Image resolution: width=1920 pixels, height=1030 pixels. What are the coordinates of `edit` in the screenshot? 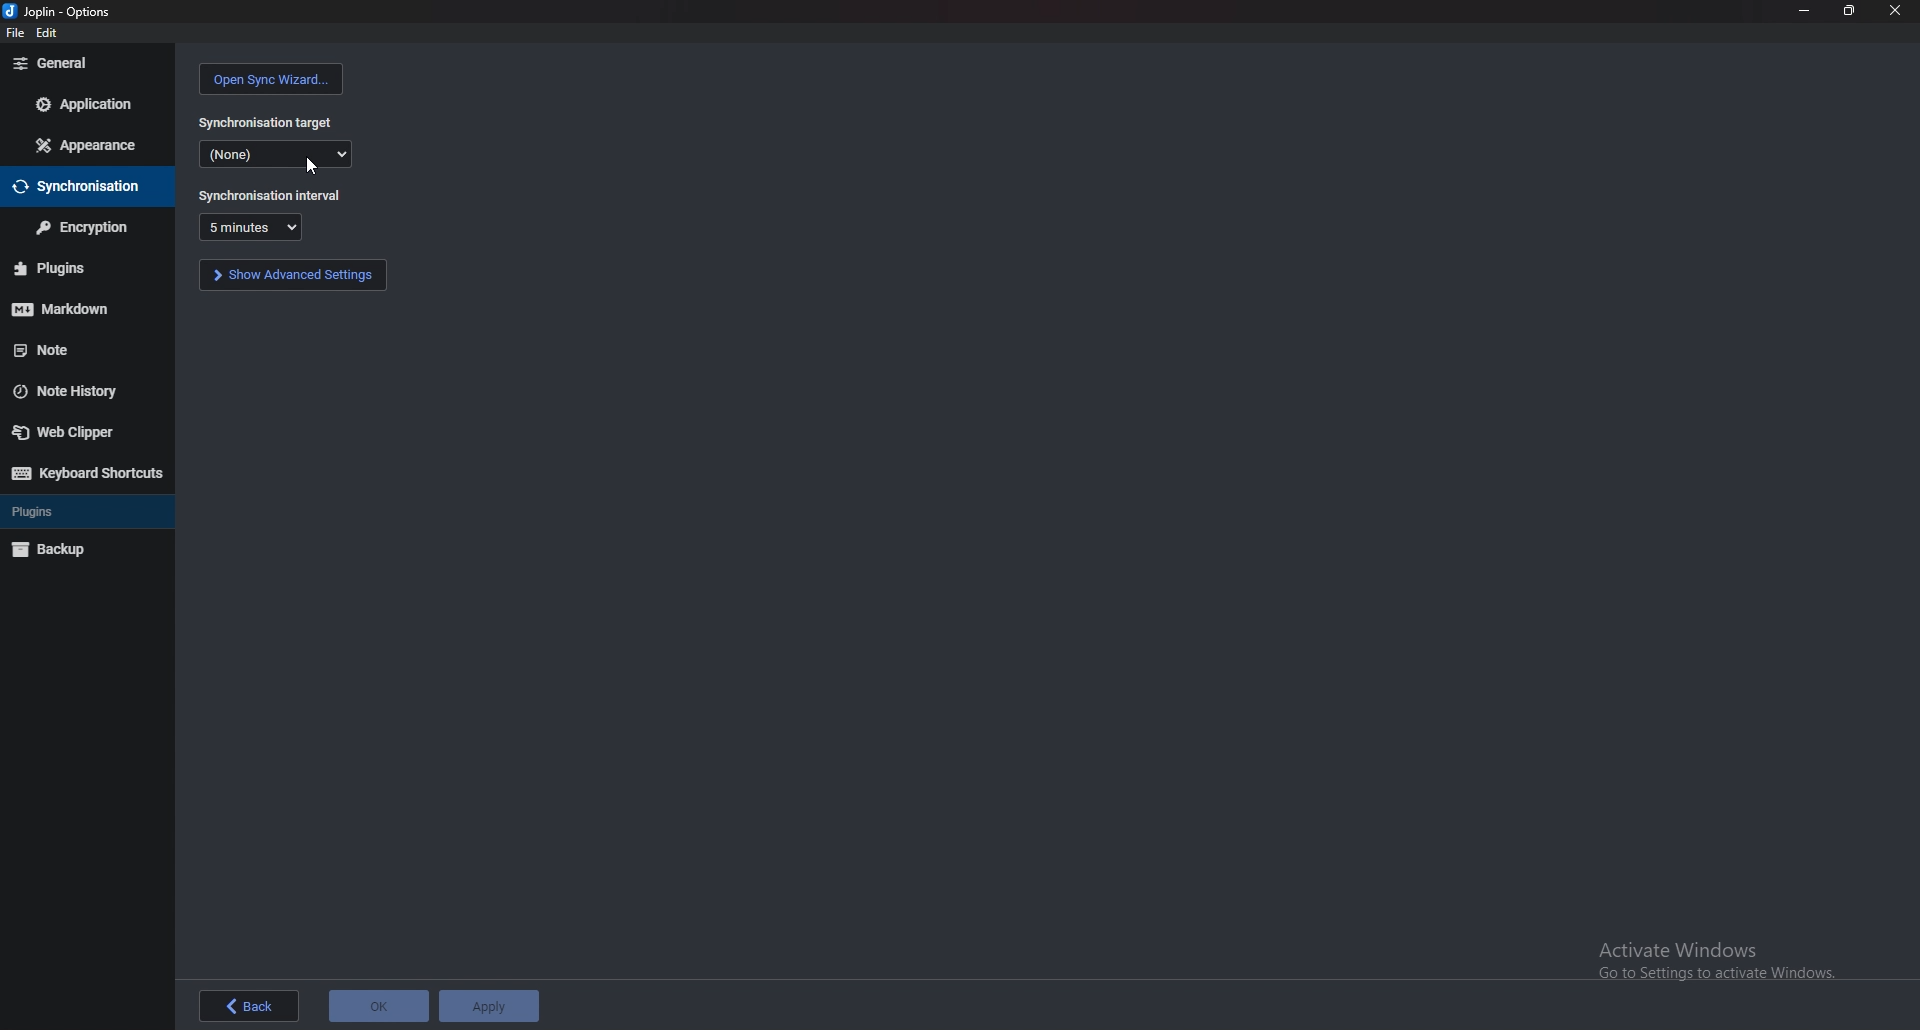 It's located at (51, 32).